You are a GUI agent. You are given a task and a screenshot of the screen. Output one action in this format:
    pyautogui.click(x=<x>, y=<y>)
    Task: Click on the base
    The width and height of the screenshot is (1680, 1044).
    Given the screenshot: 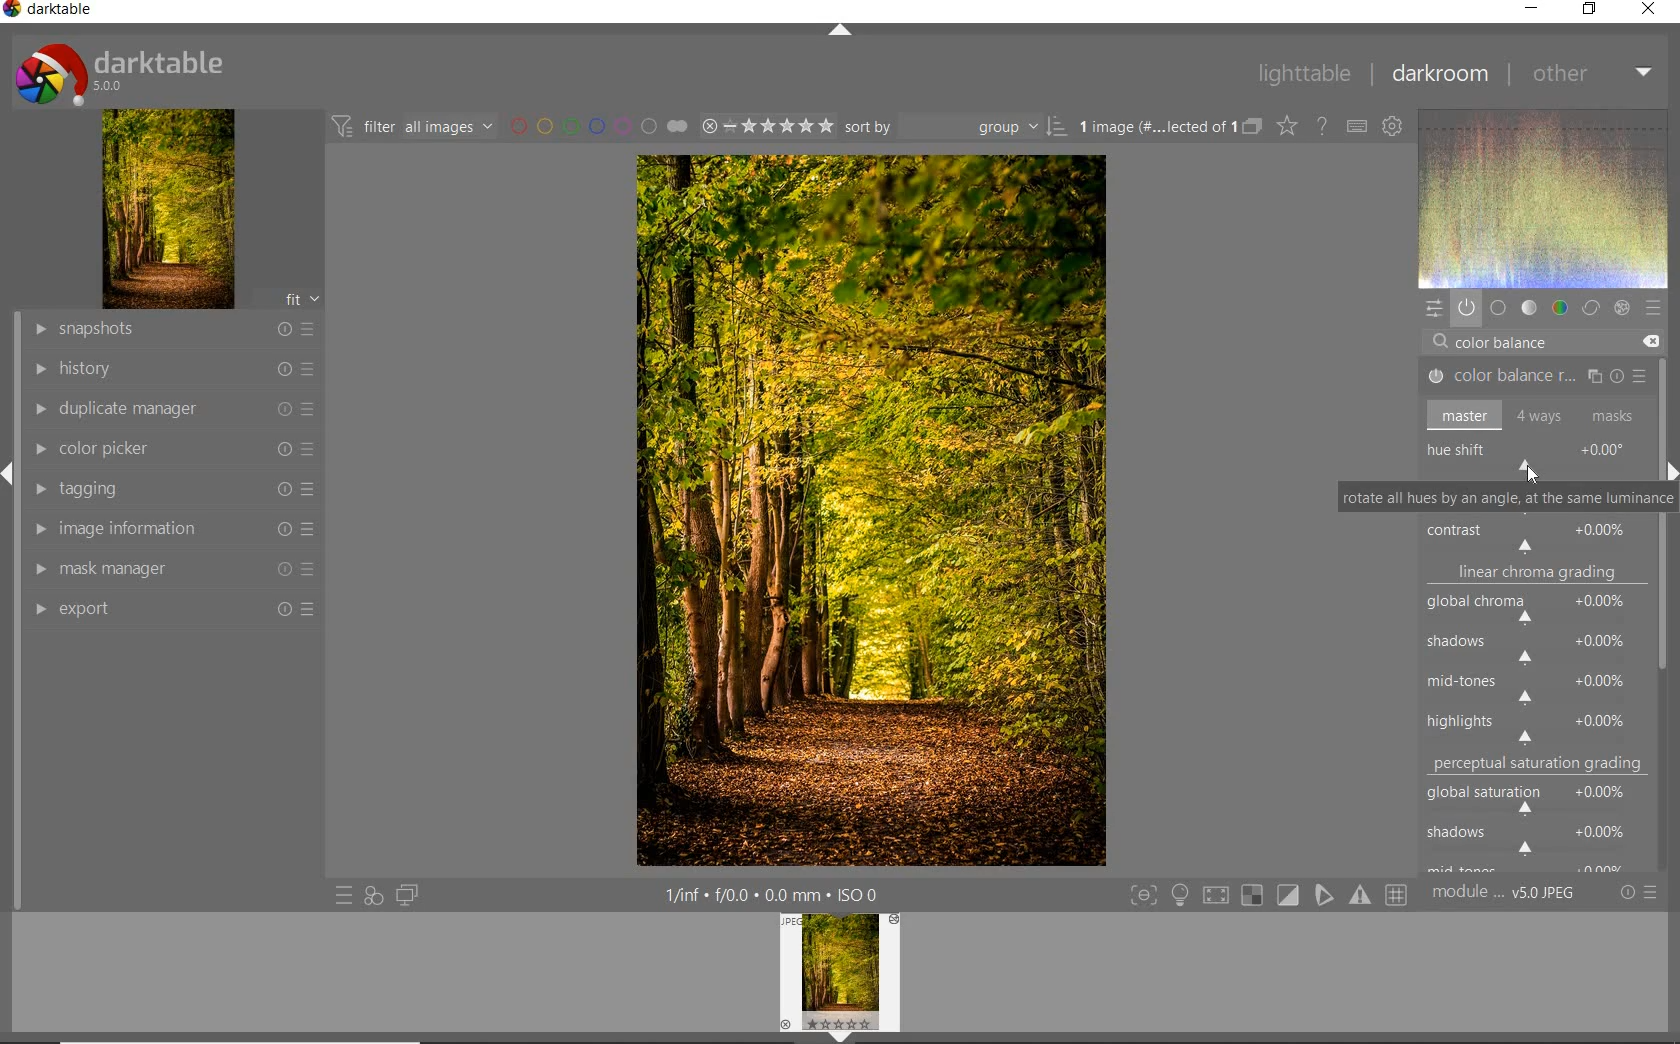 What is the action you would take?
    pyautogui.click(x=1498, y=308)
    